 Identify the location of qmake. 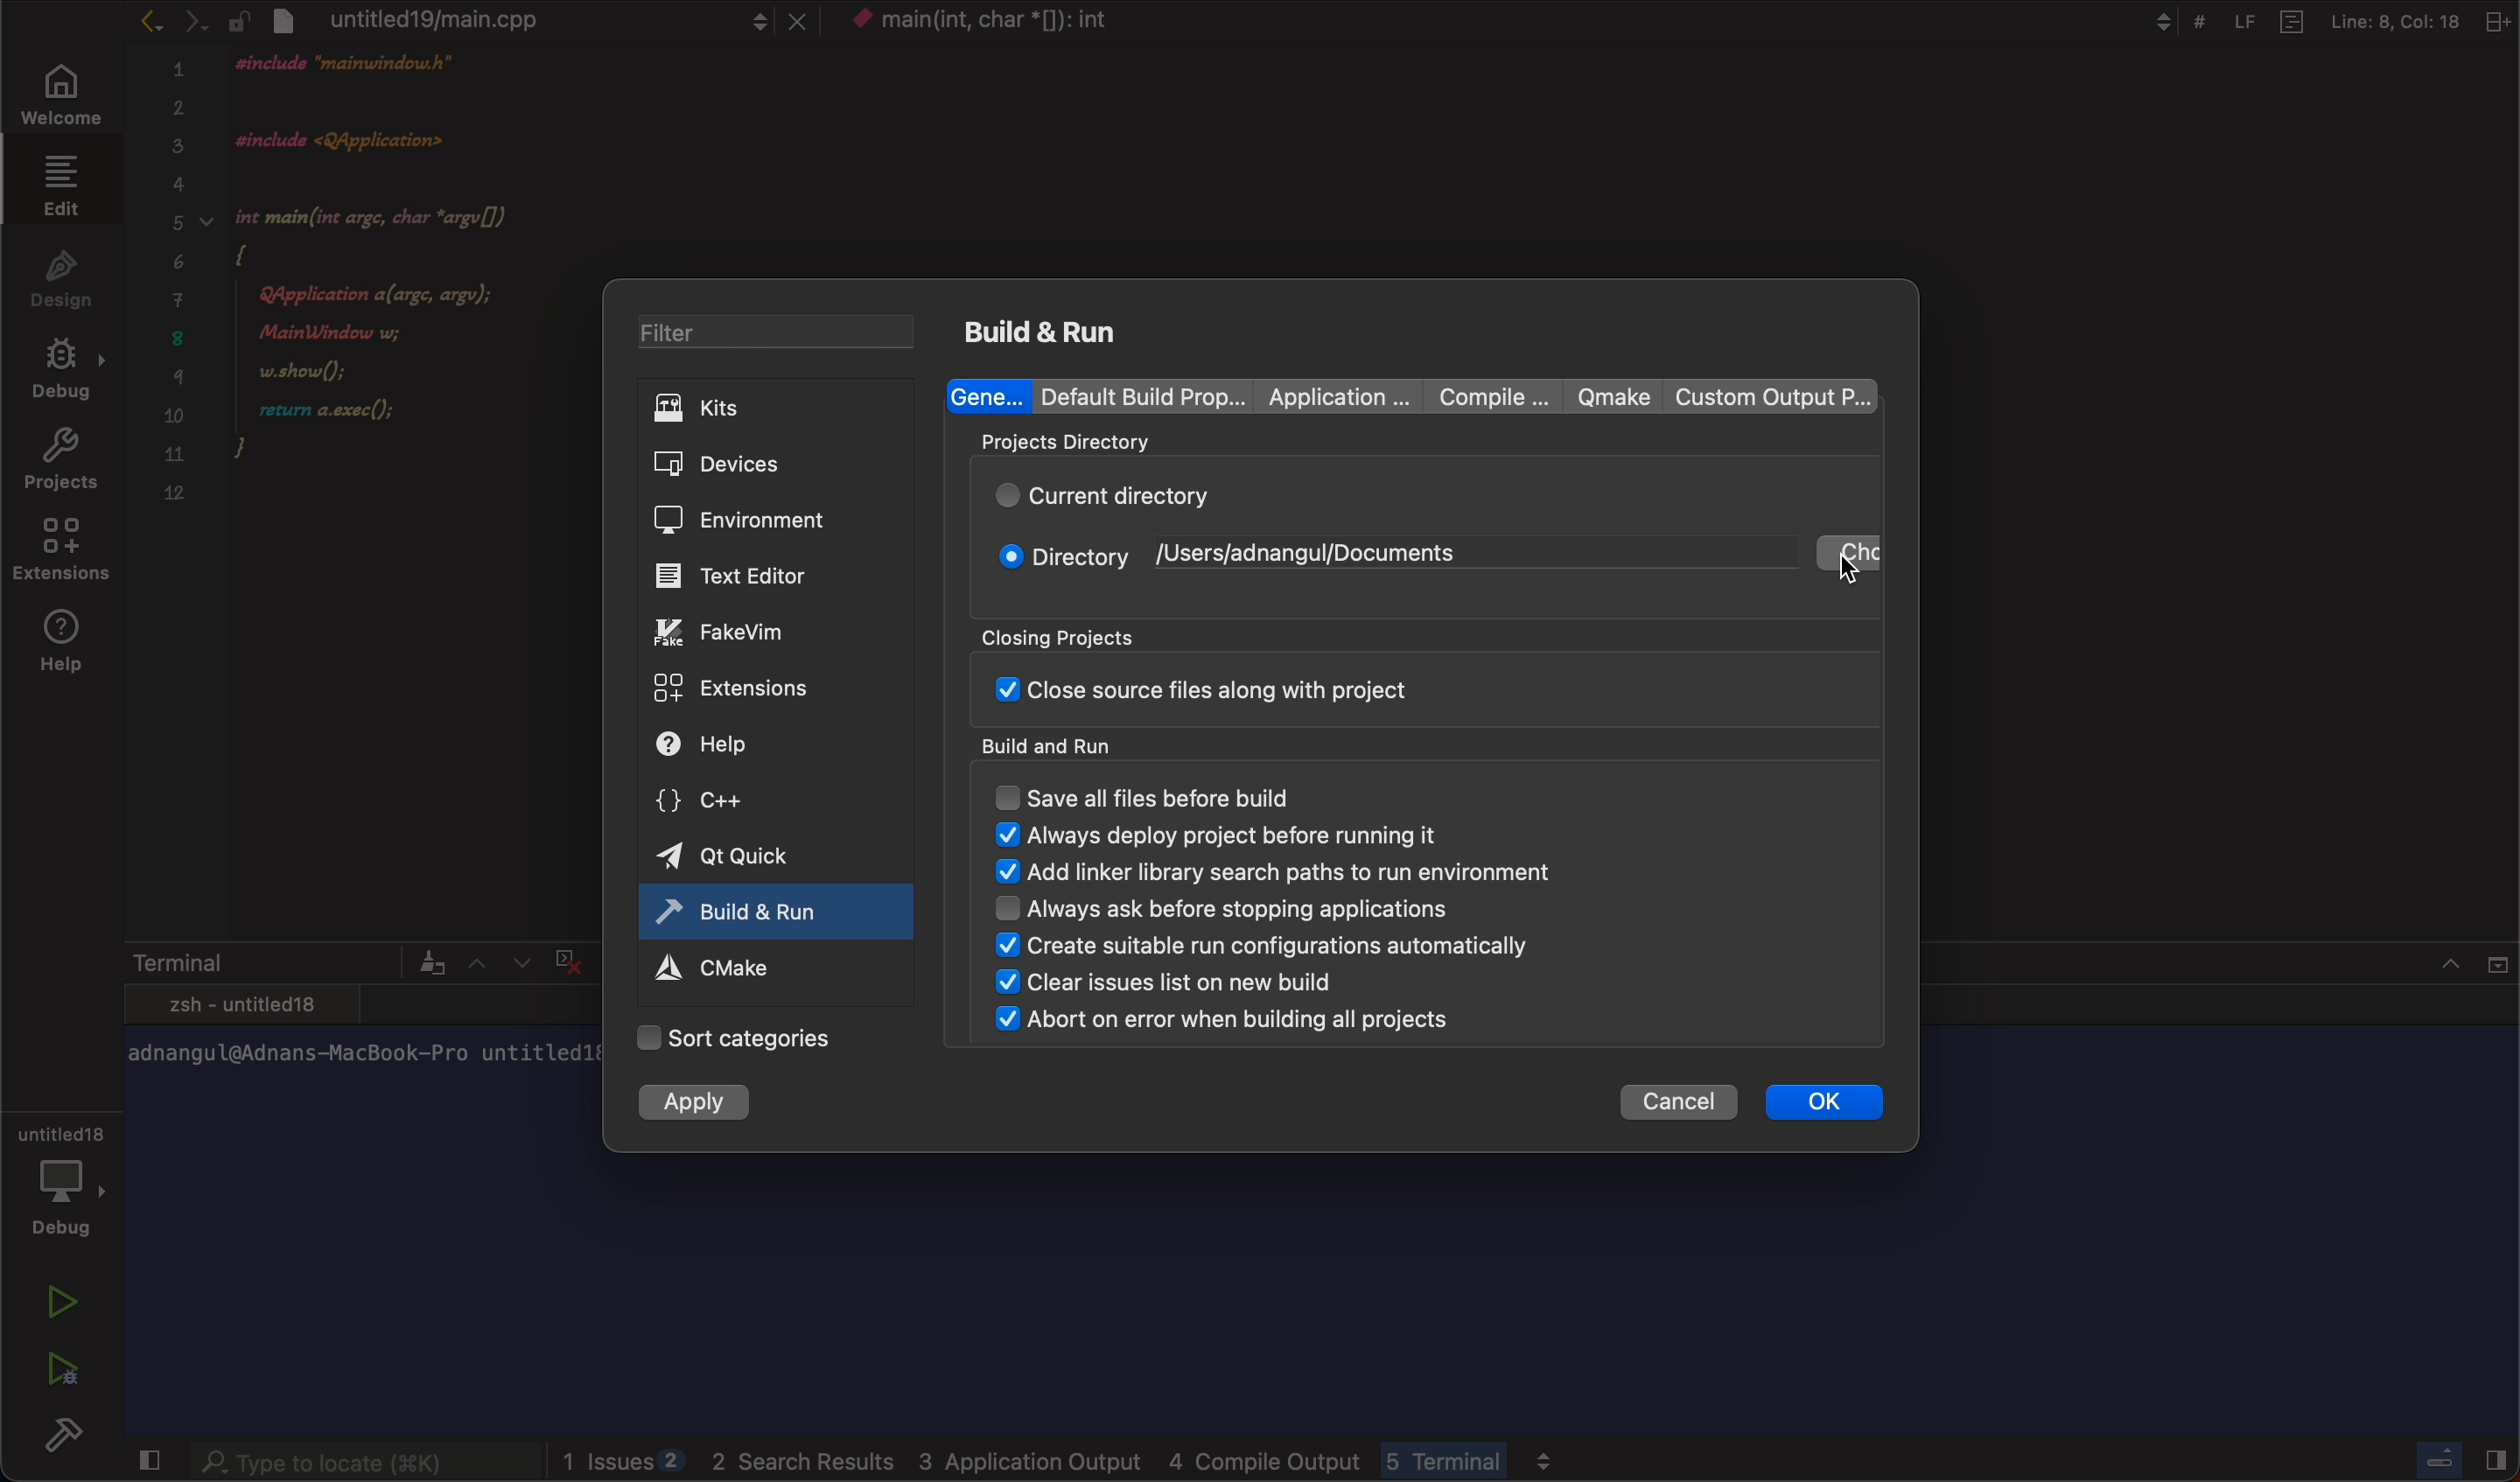
(1614, 399).